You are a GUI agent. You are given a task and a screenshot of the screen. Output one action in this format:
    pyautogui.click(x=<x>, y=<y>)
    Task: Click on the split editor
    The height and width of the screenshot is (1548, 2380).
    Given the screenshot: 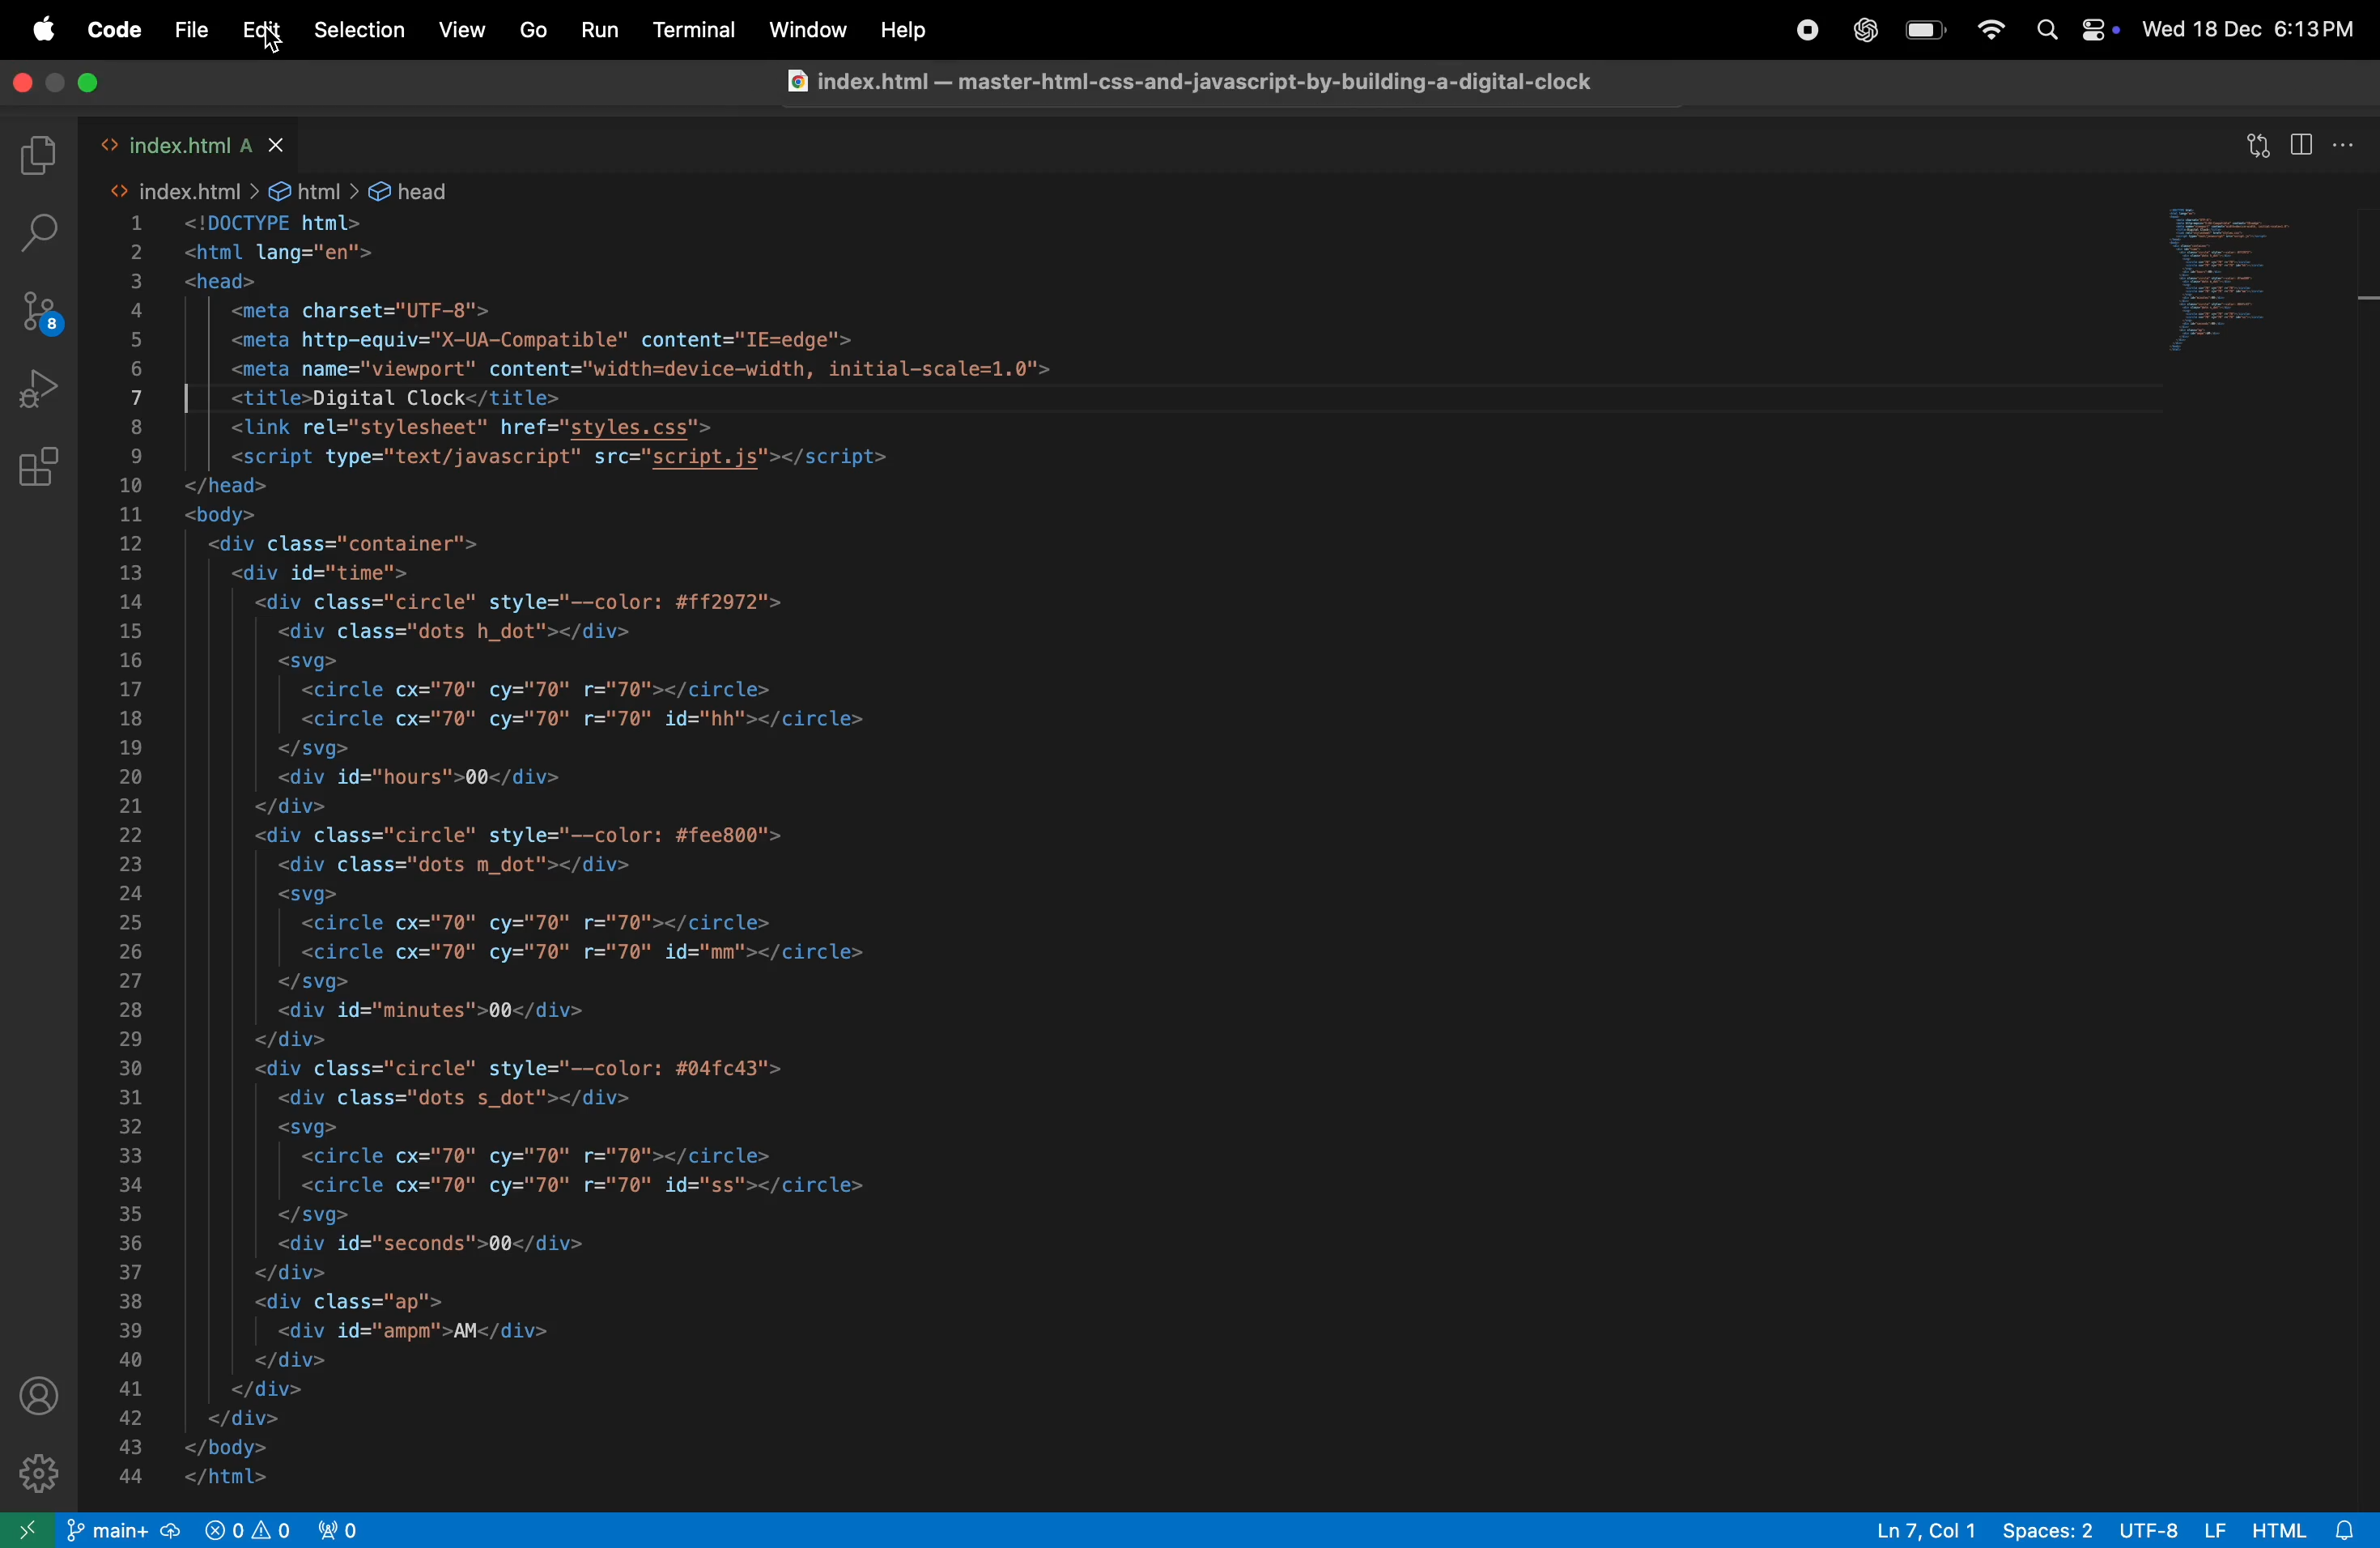 What is the action you would take?
    pyautogui.click(x=2302, y=145)
    